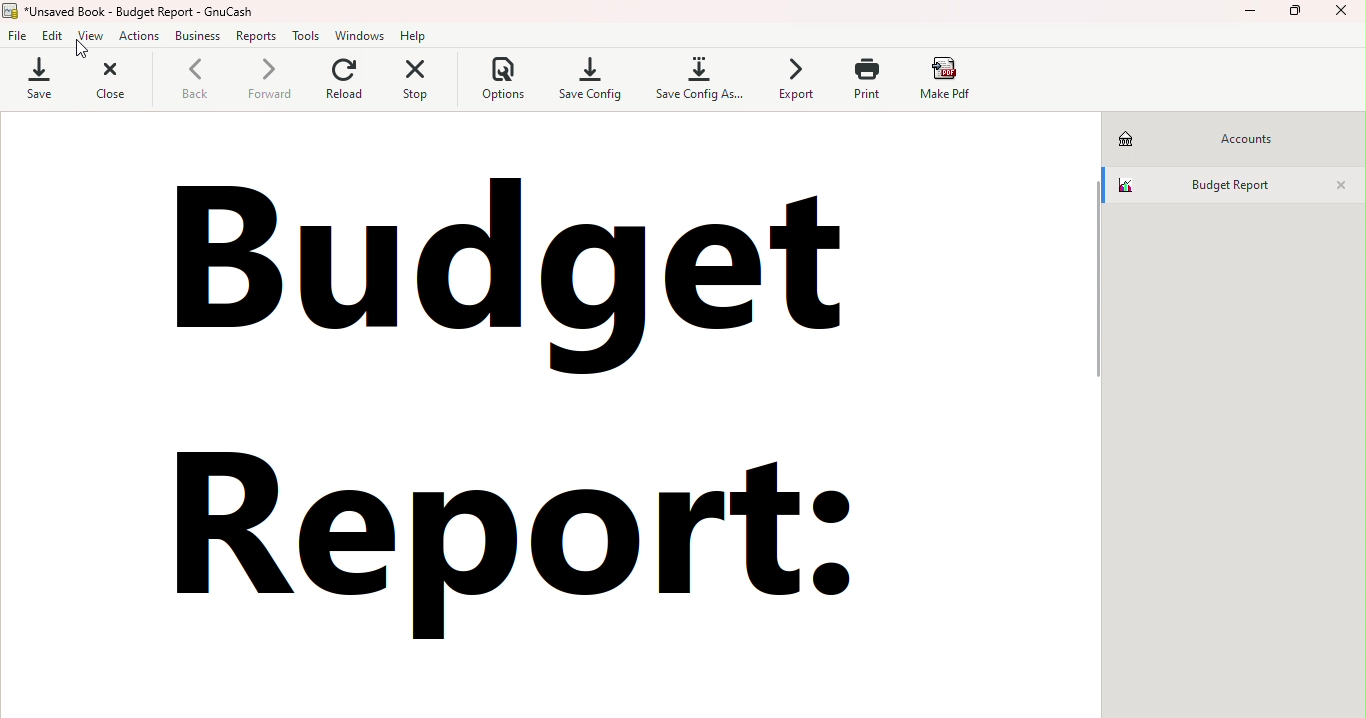  I want to click on View, so click(91, 37).